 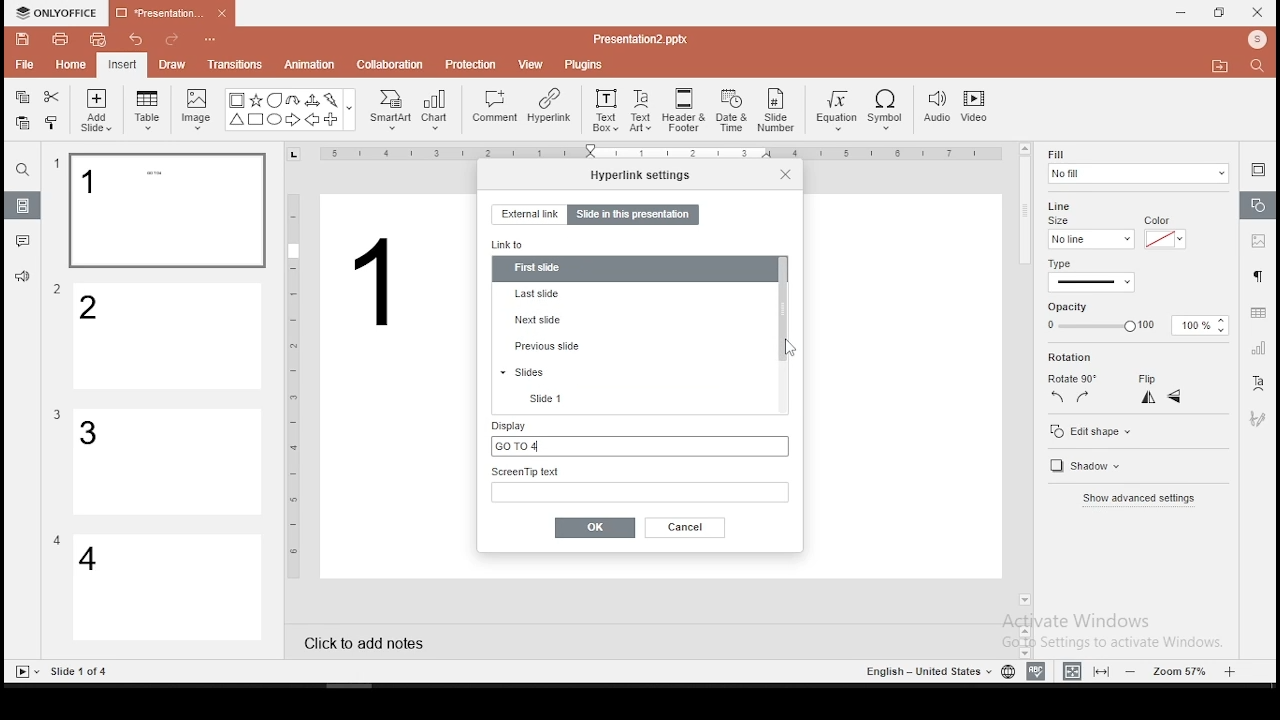 I want to click on Arrow Right, so click(x=294, y=121).